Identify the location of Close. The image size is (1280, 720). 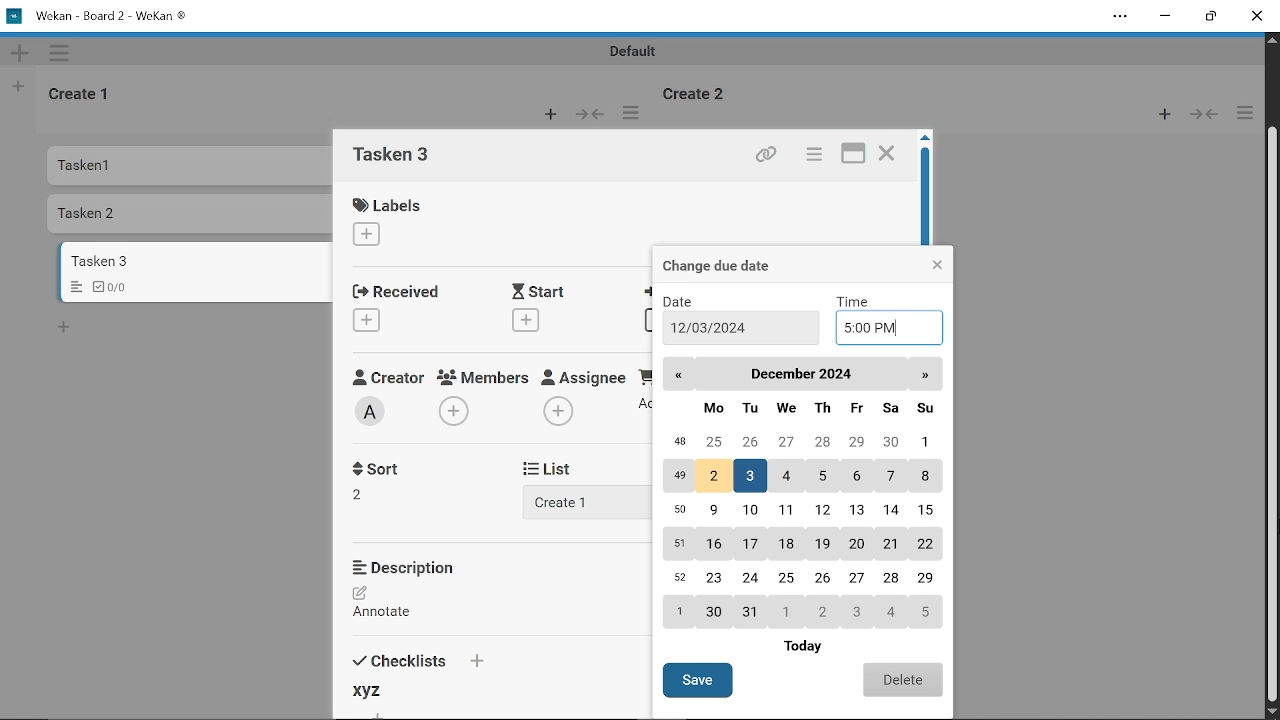
(936, 264).